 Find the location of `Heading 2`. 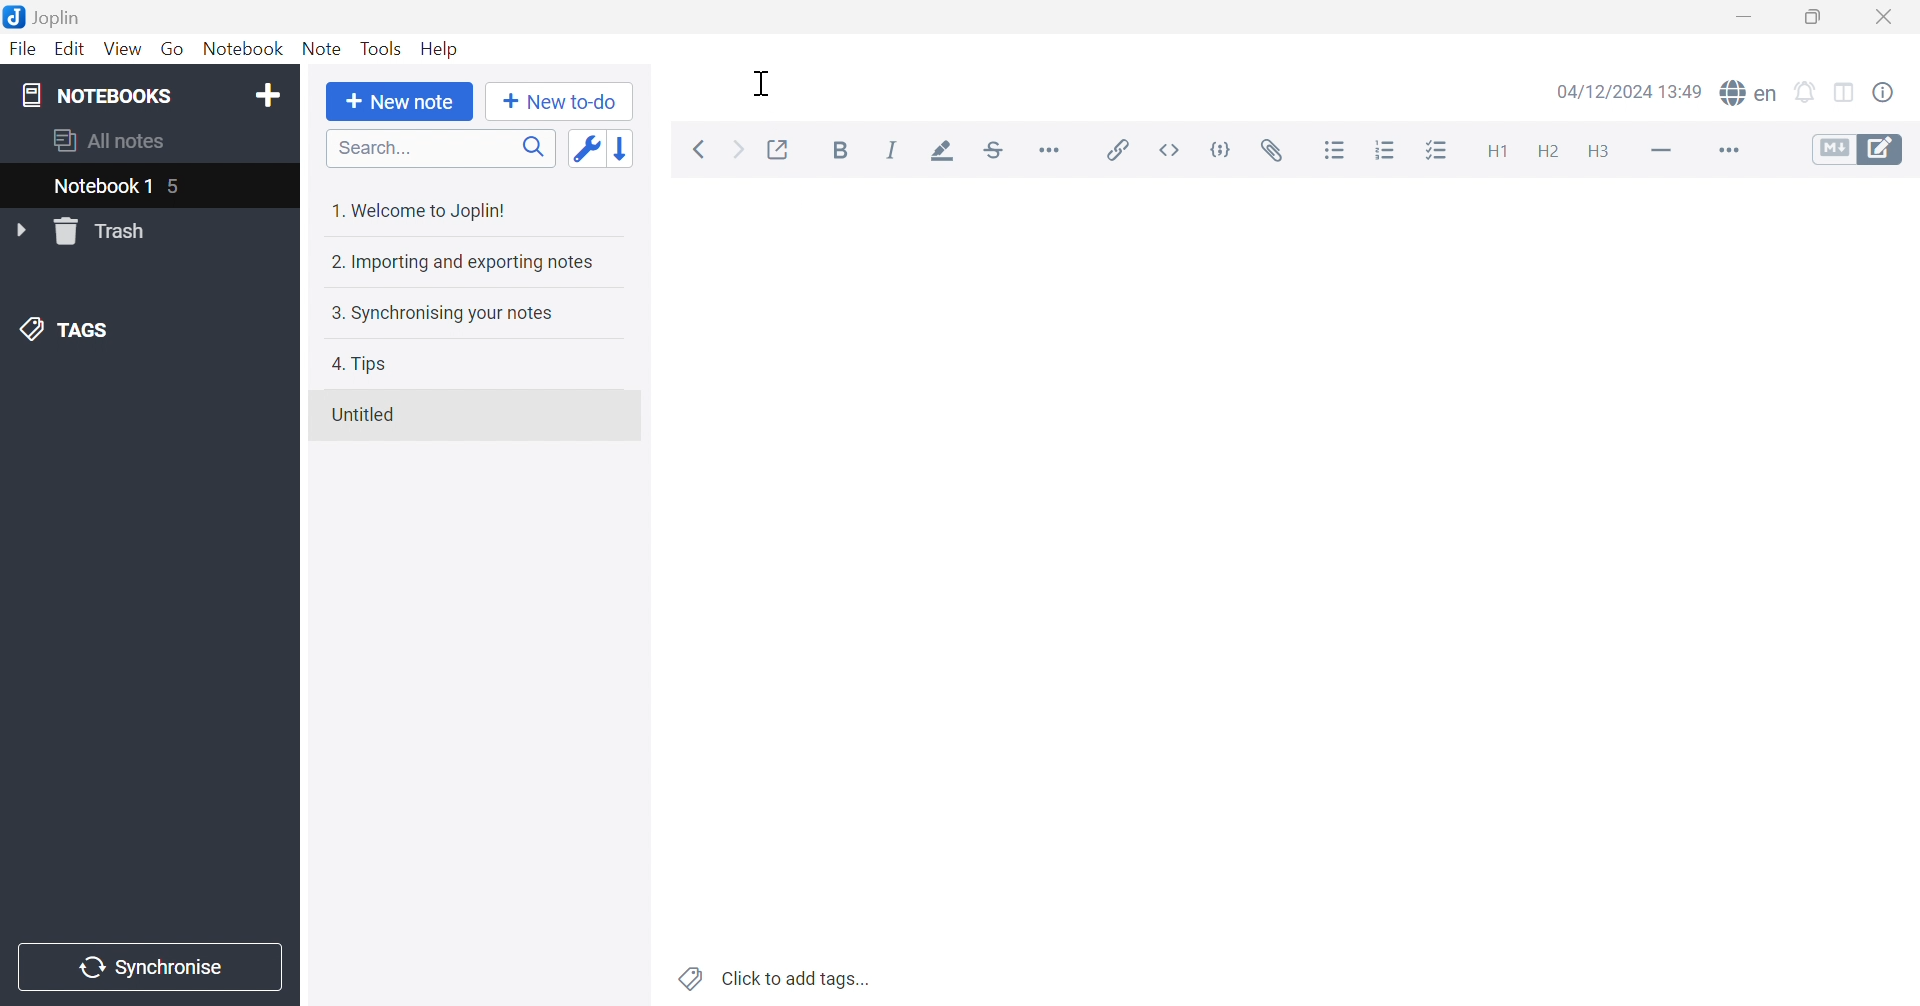

Heading 2 is located at coordinates (1547, 149).